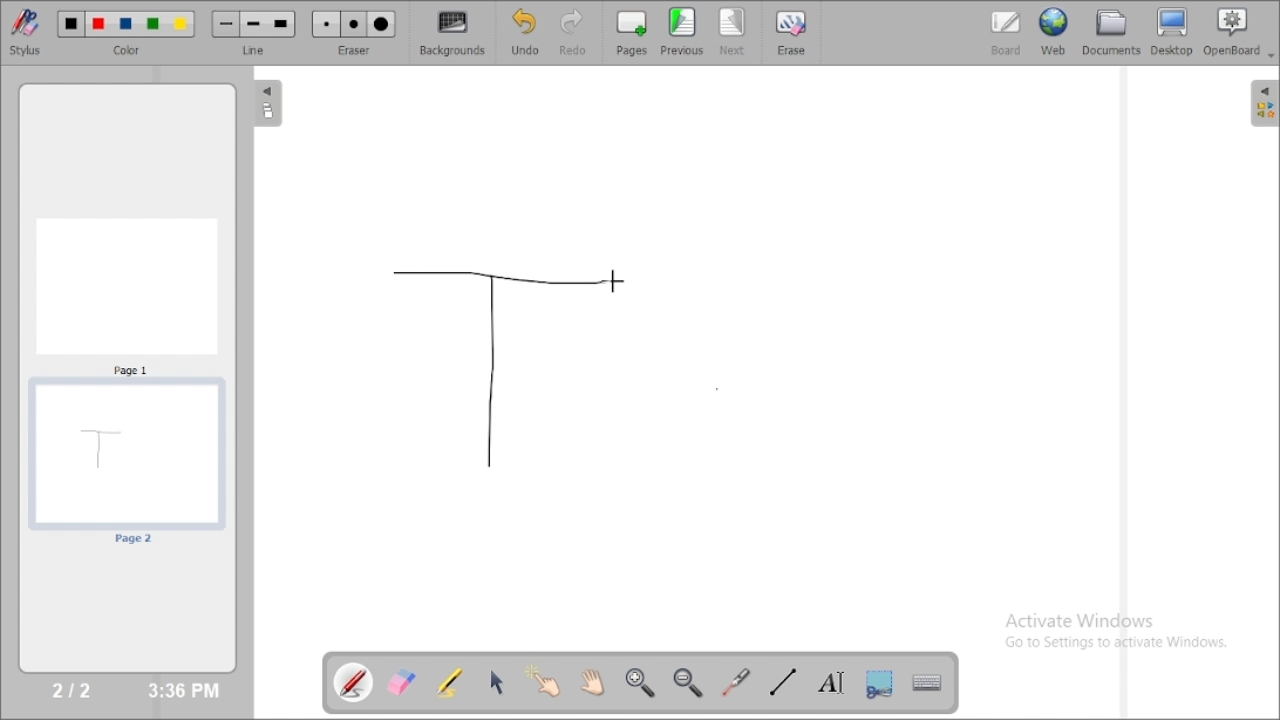 Image resolution: width=1280 pixels, height=720 pixels. I want to click on Color 3, so click(126, 25).